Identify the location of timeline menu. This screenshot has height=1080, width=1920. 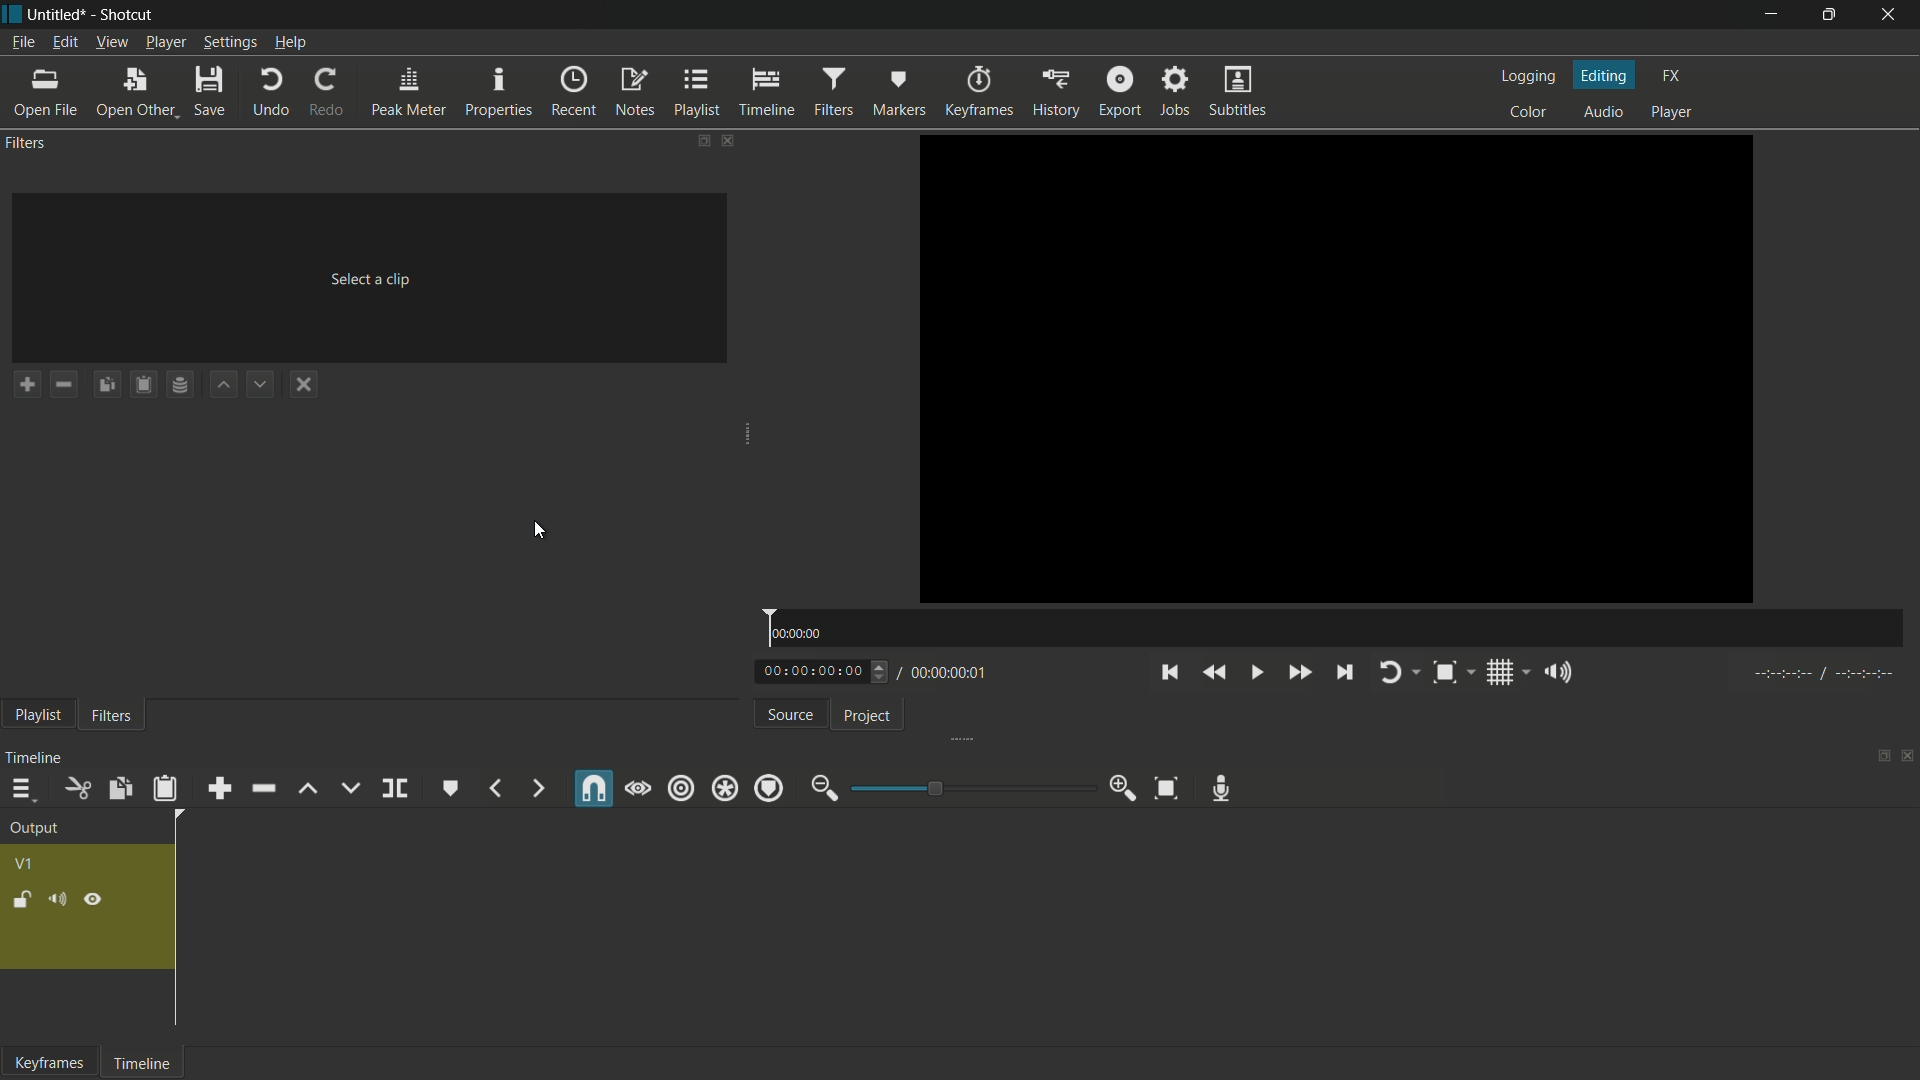
(23, 790).